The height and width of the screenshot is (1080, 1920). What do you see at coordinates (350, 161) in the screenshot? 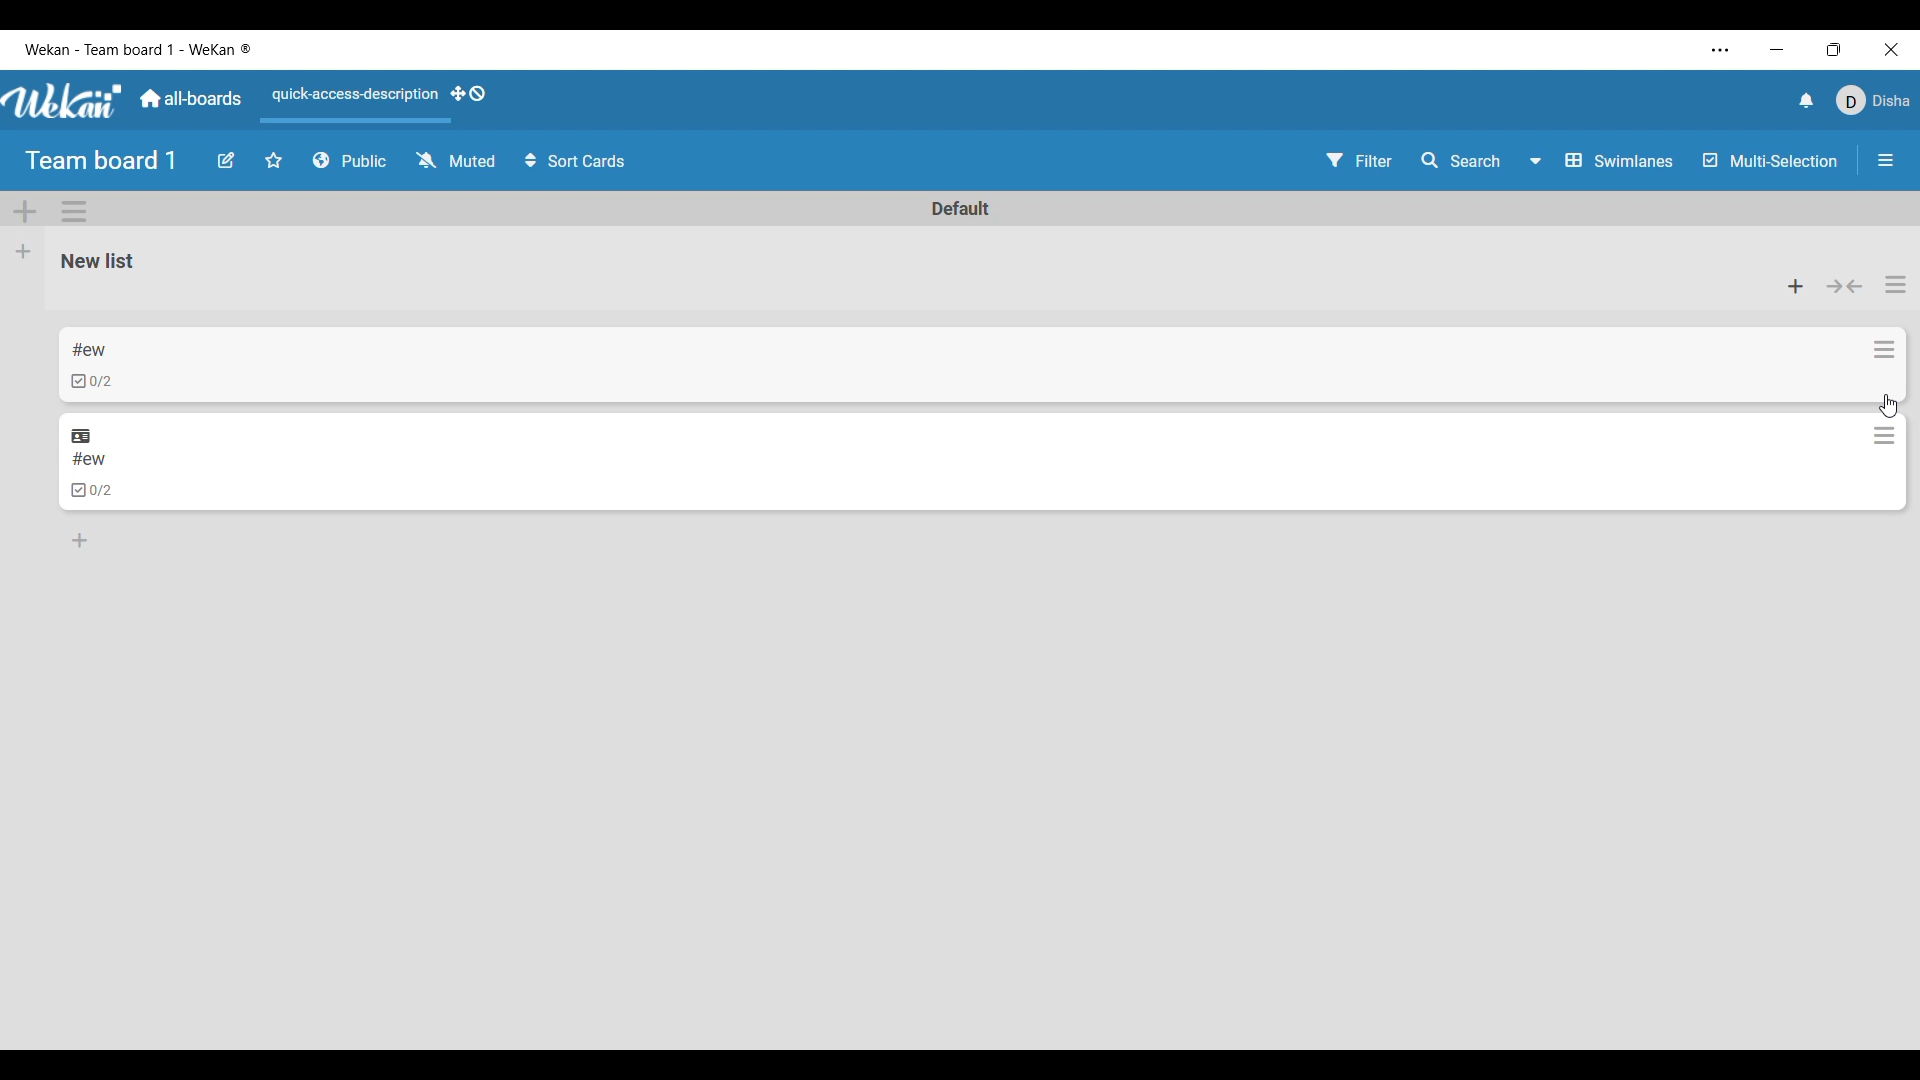
I see `Board privacy options` at bounding box center [350, 161].